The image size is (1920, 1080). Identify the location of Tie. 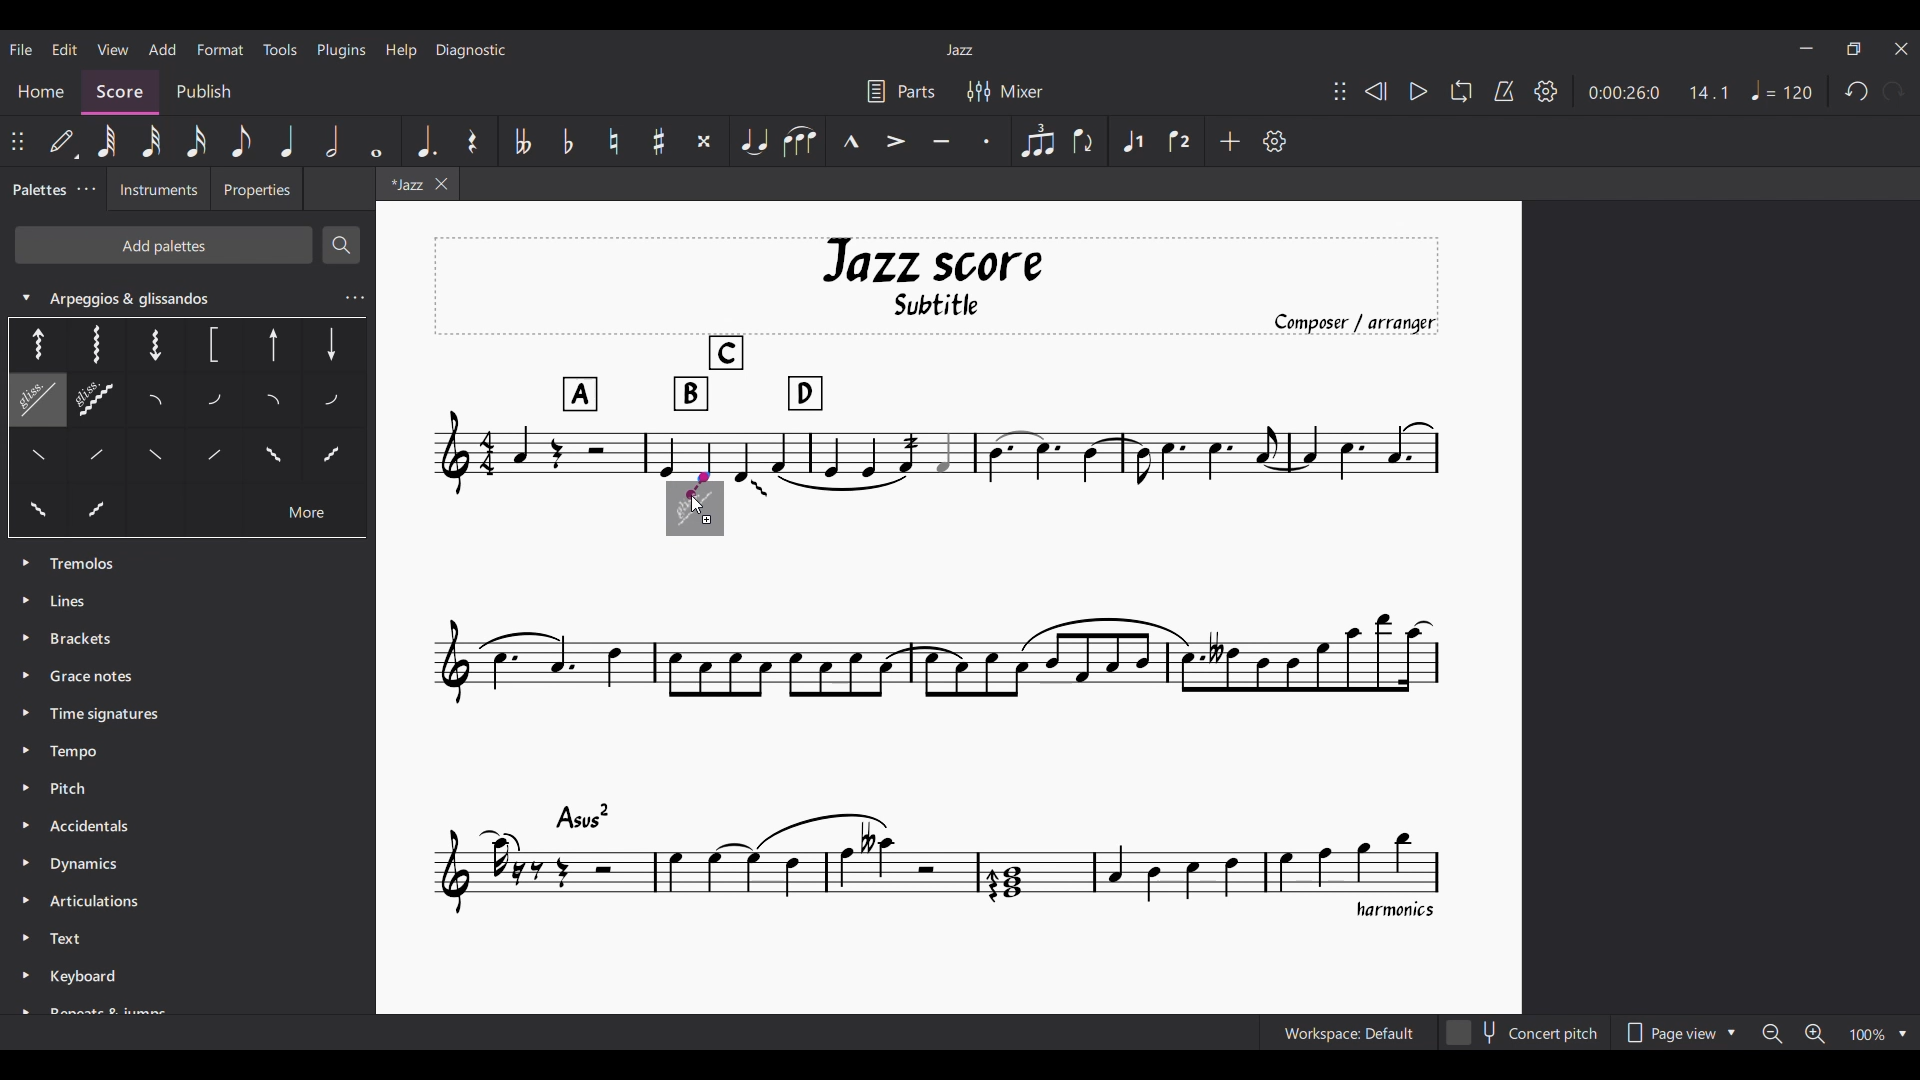
(753, 141).